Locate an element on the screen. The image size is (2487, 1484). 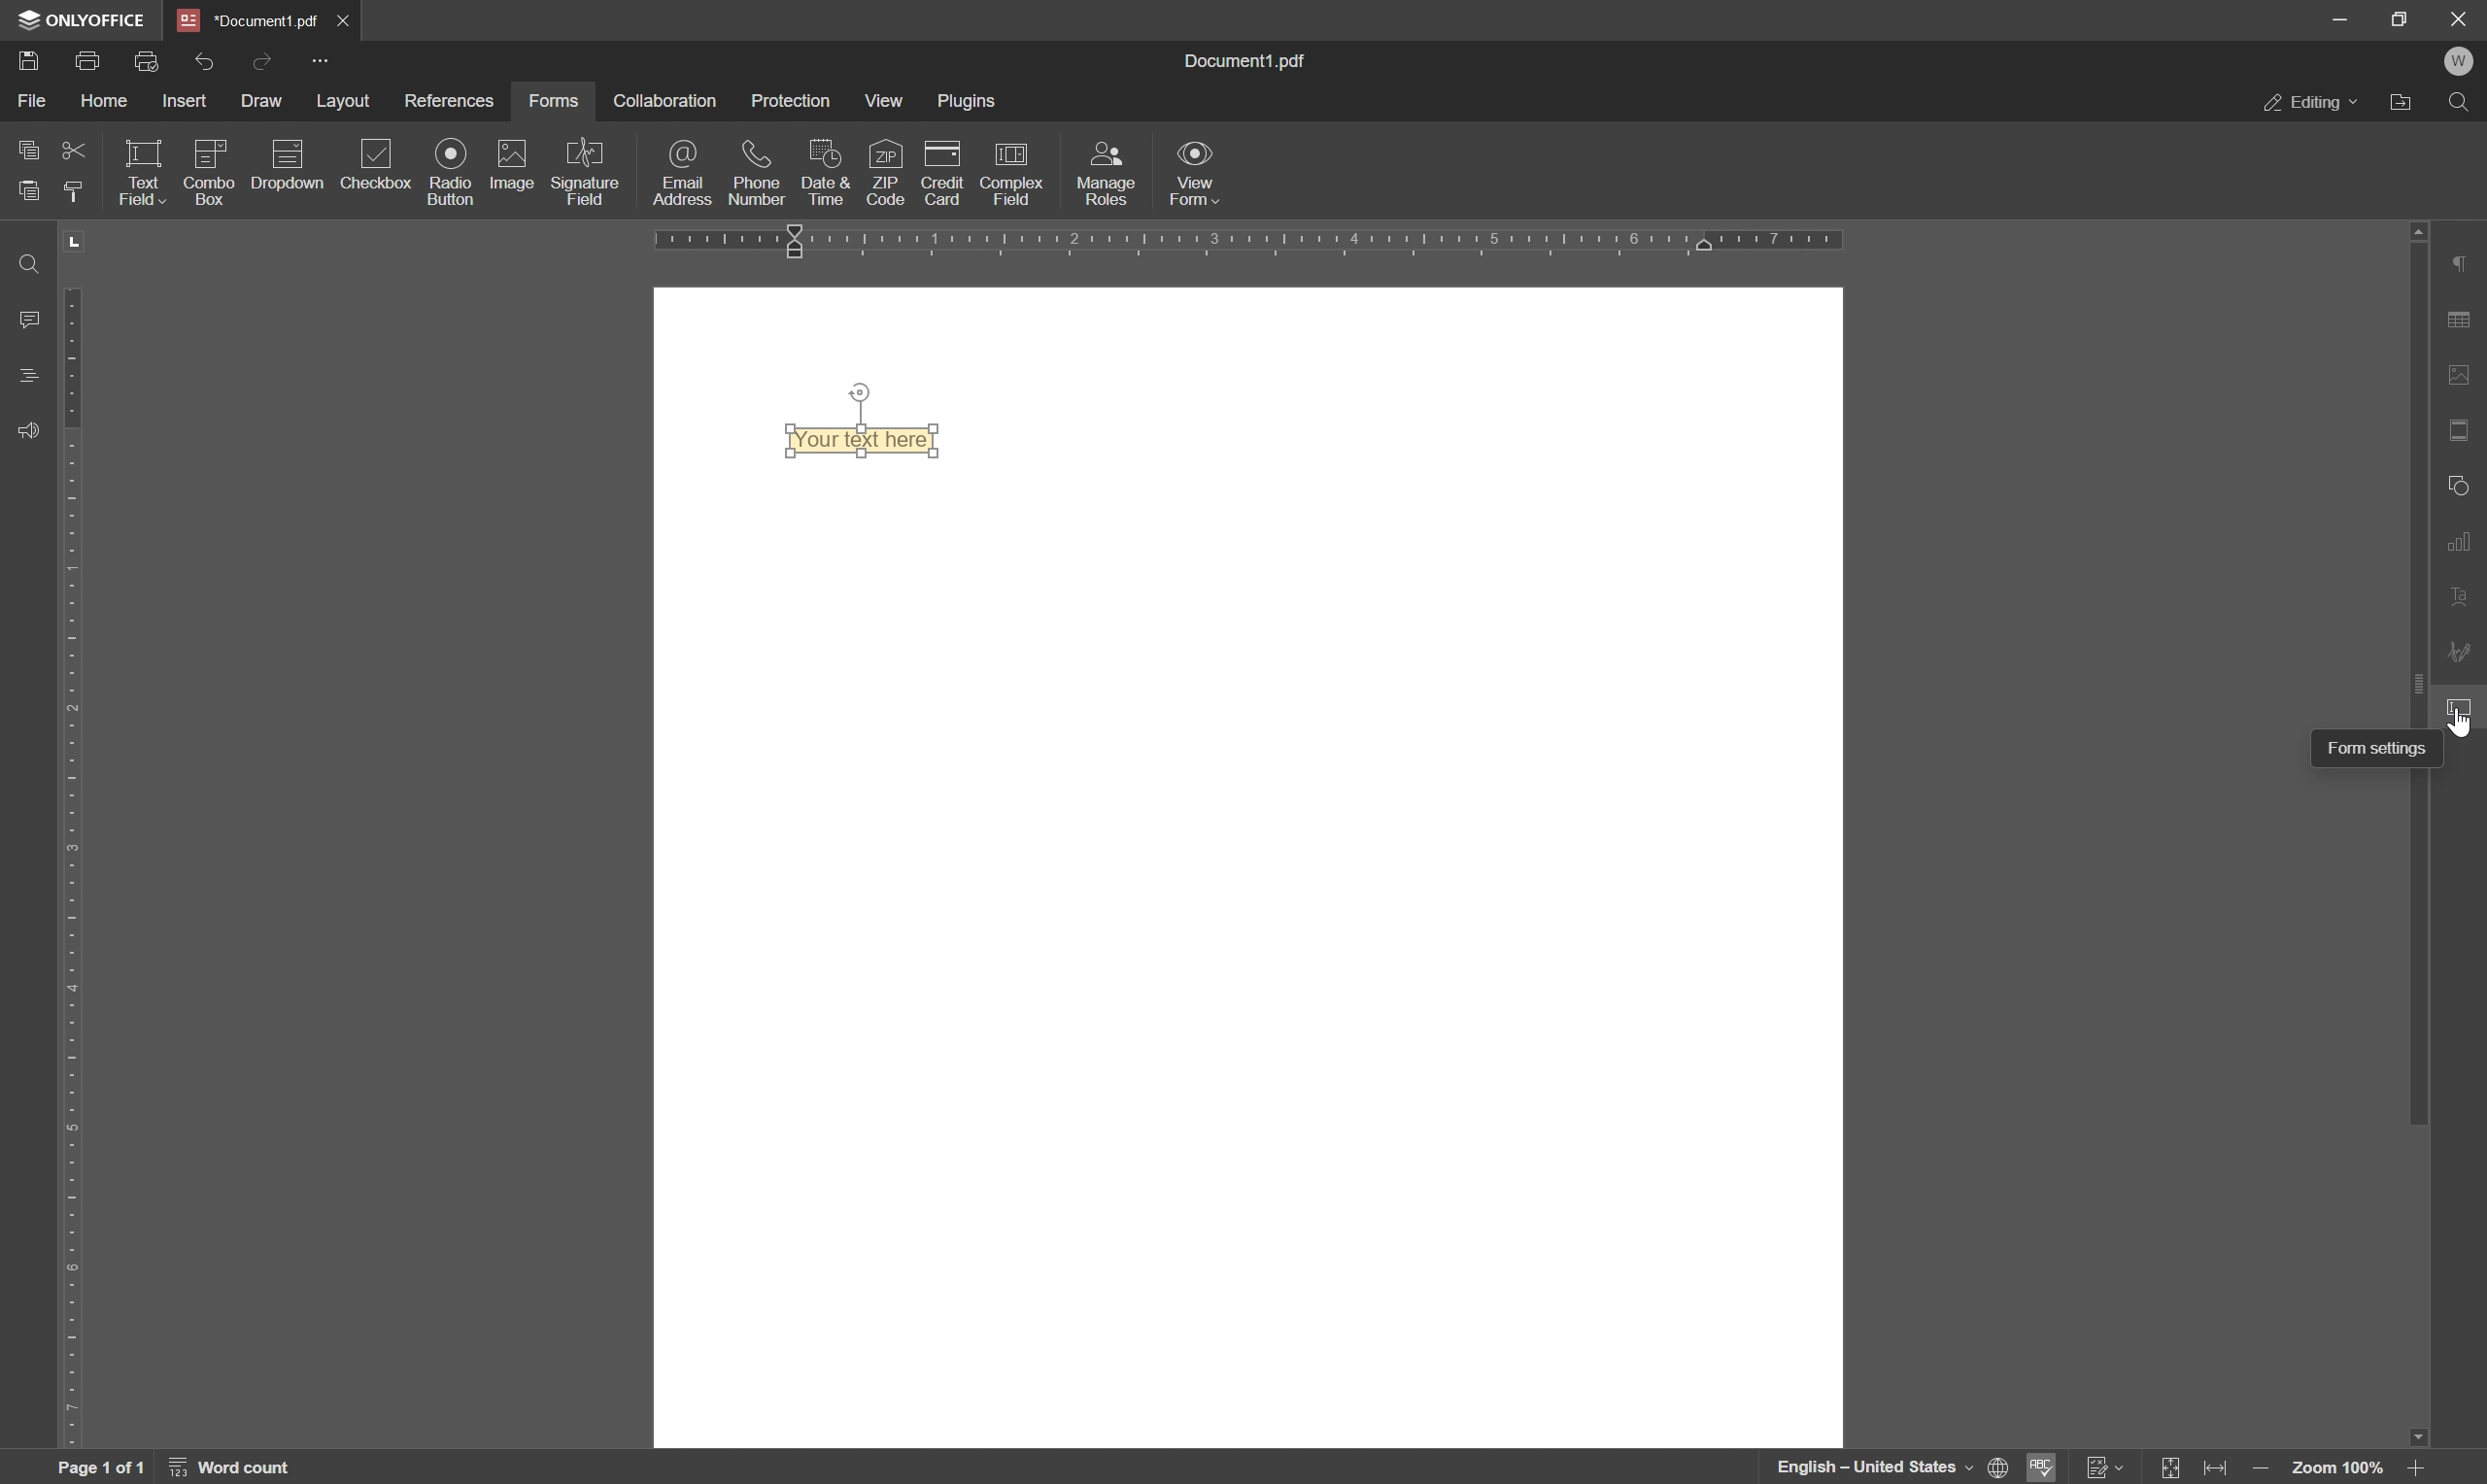
headings is located at coordinates (22, 376).